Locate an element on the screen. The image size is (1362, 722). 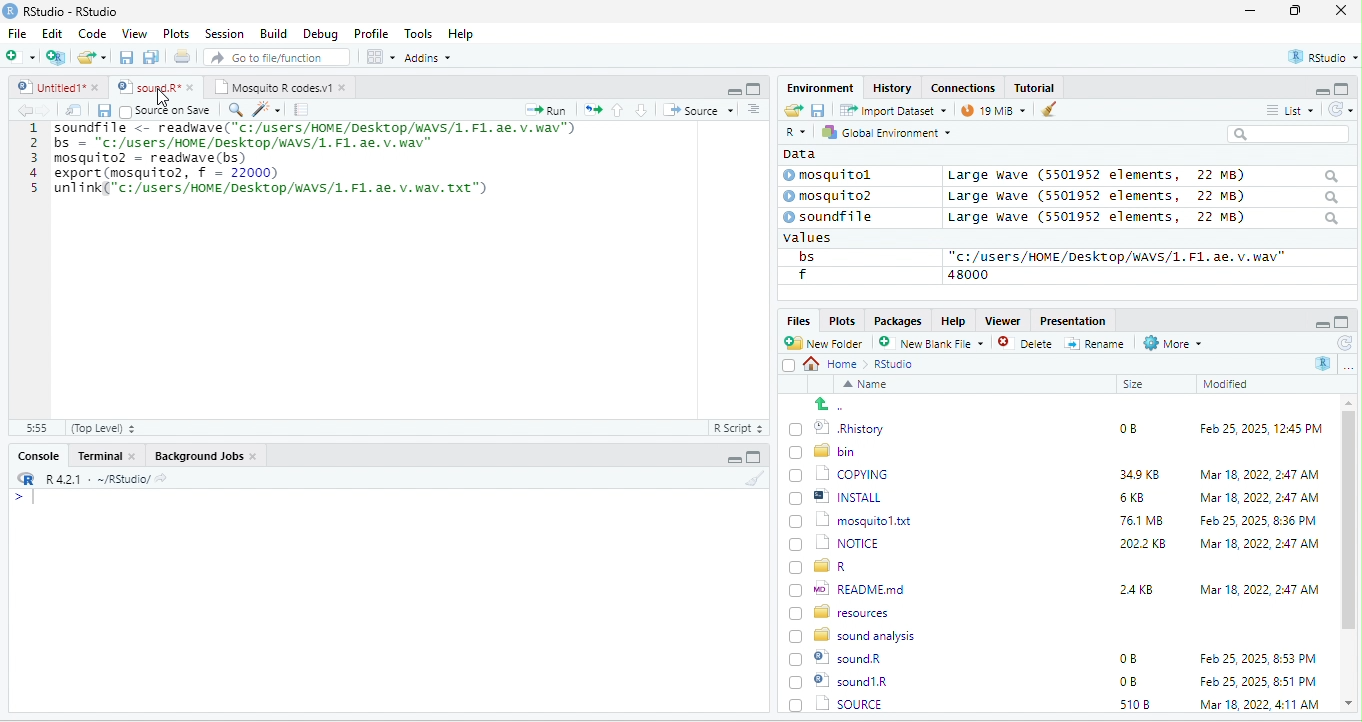
open is located at coordinates (184, 59).